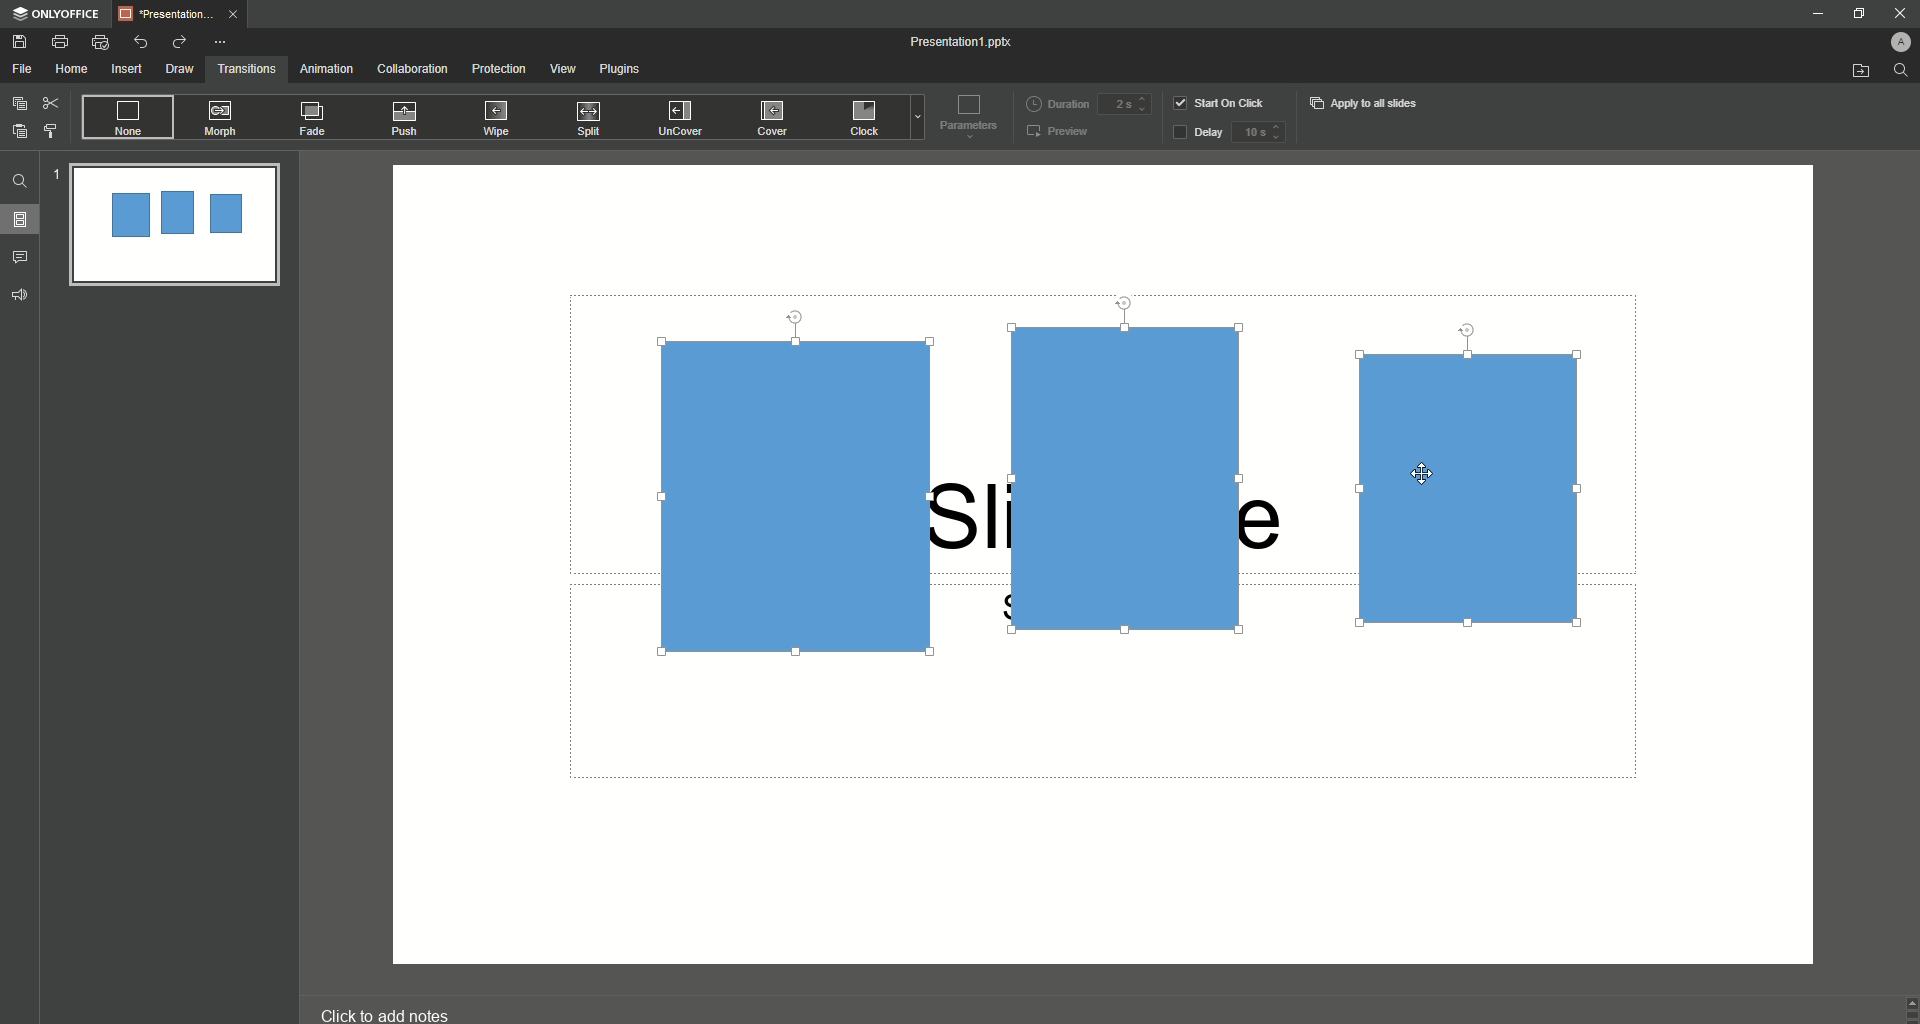  I want to click on search, so click(1902, 75).